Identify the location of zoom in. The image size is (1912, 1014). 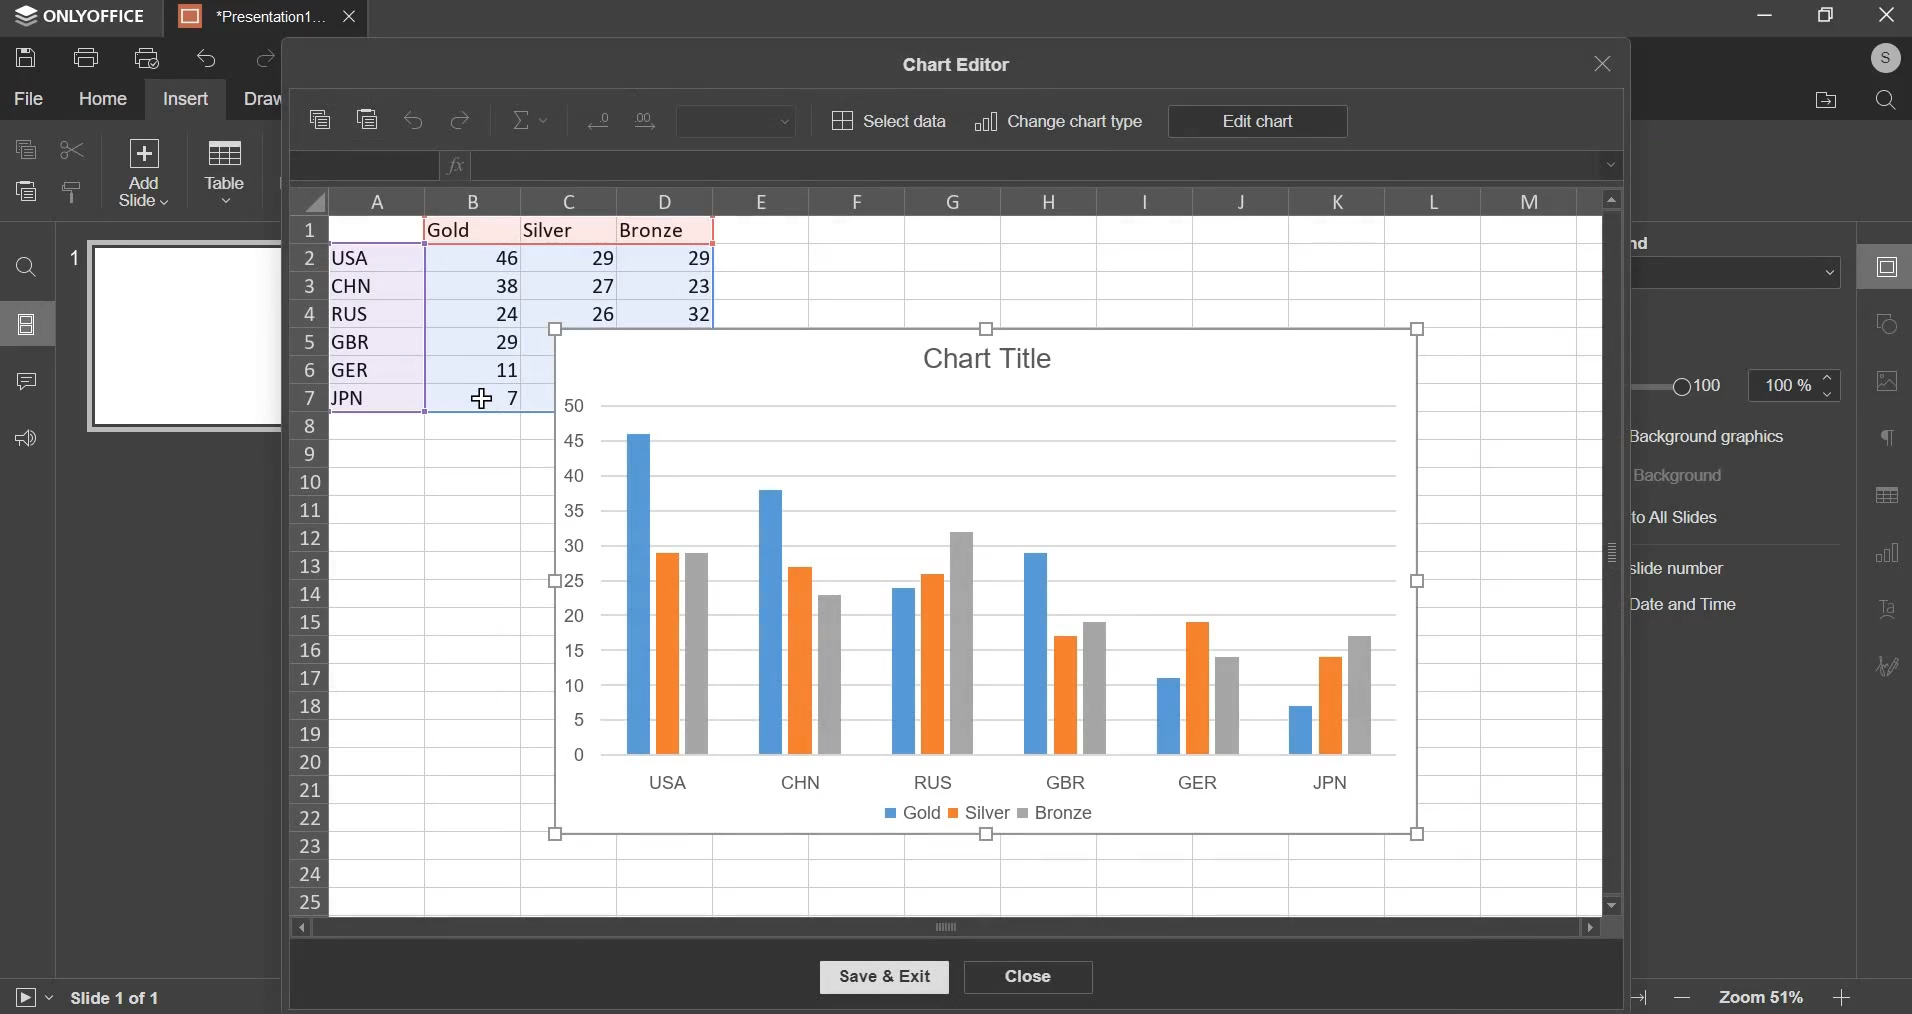
(1842, 999).